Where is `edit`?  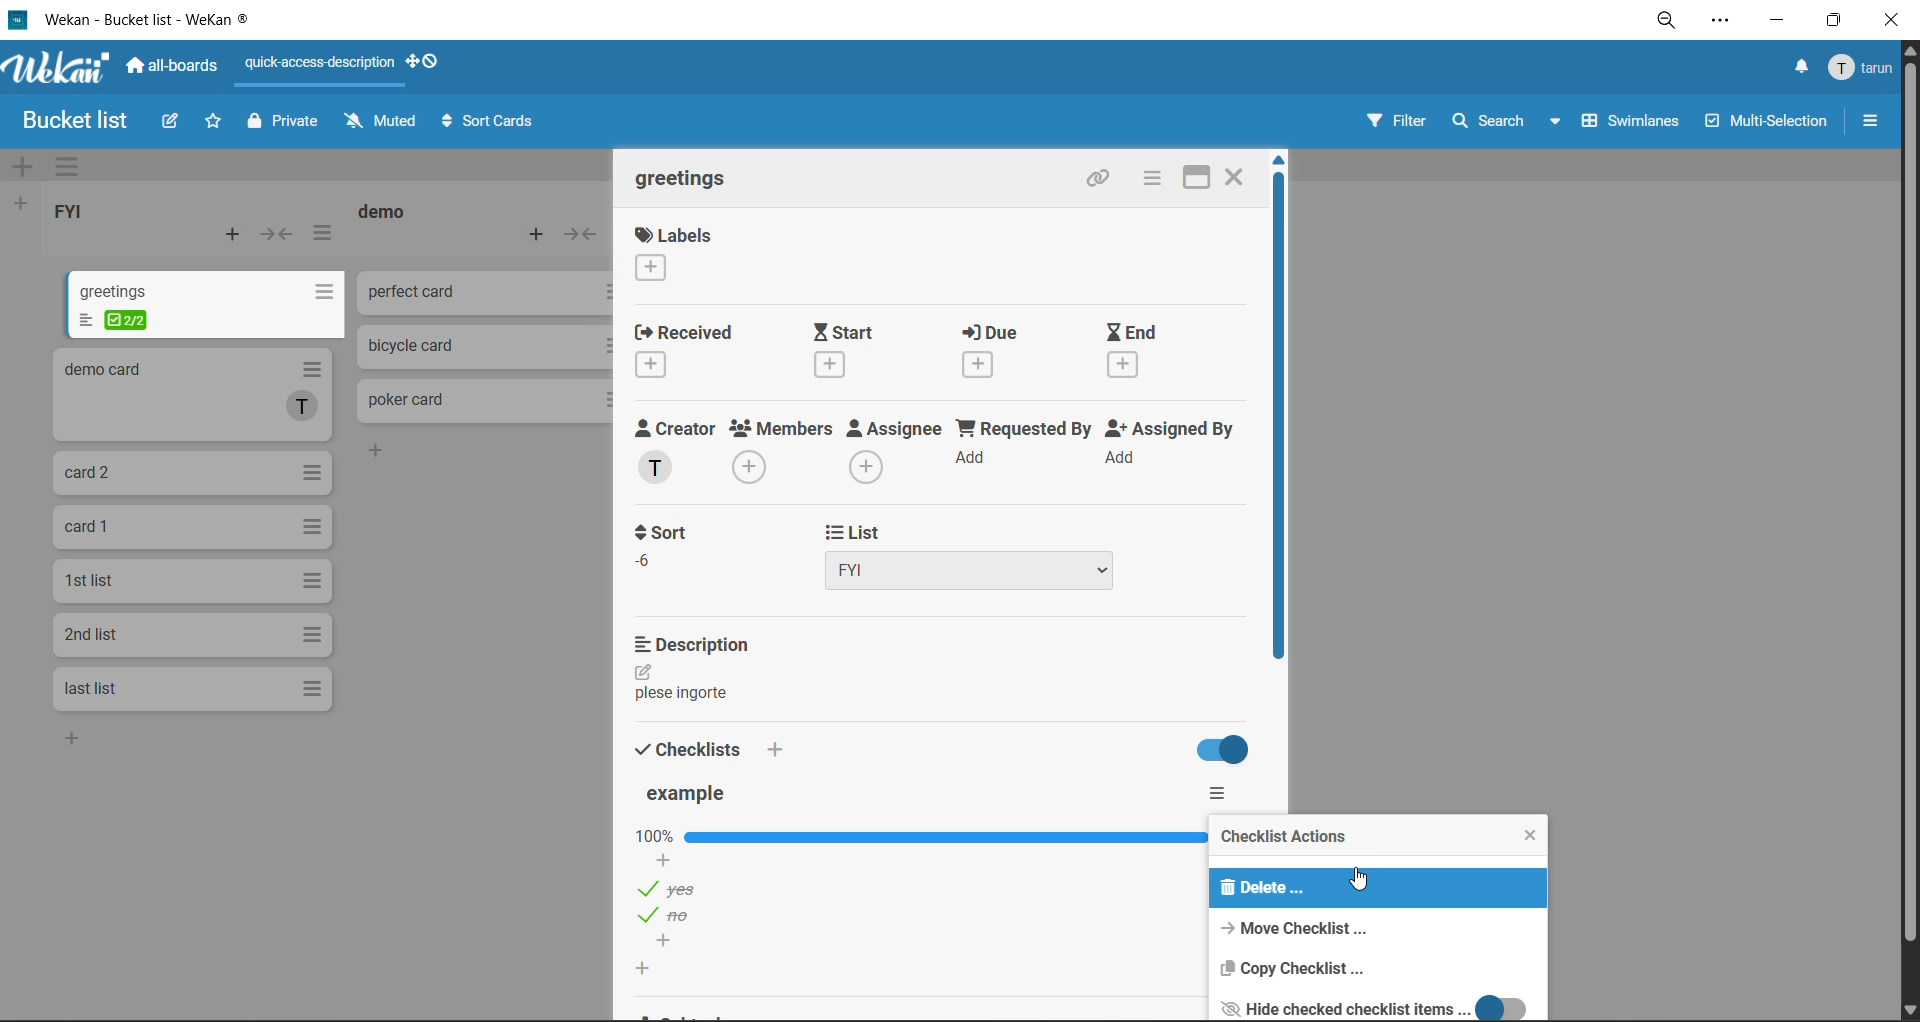
edit is located at coordinates (643, 669).